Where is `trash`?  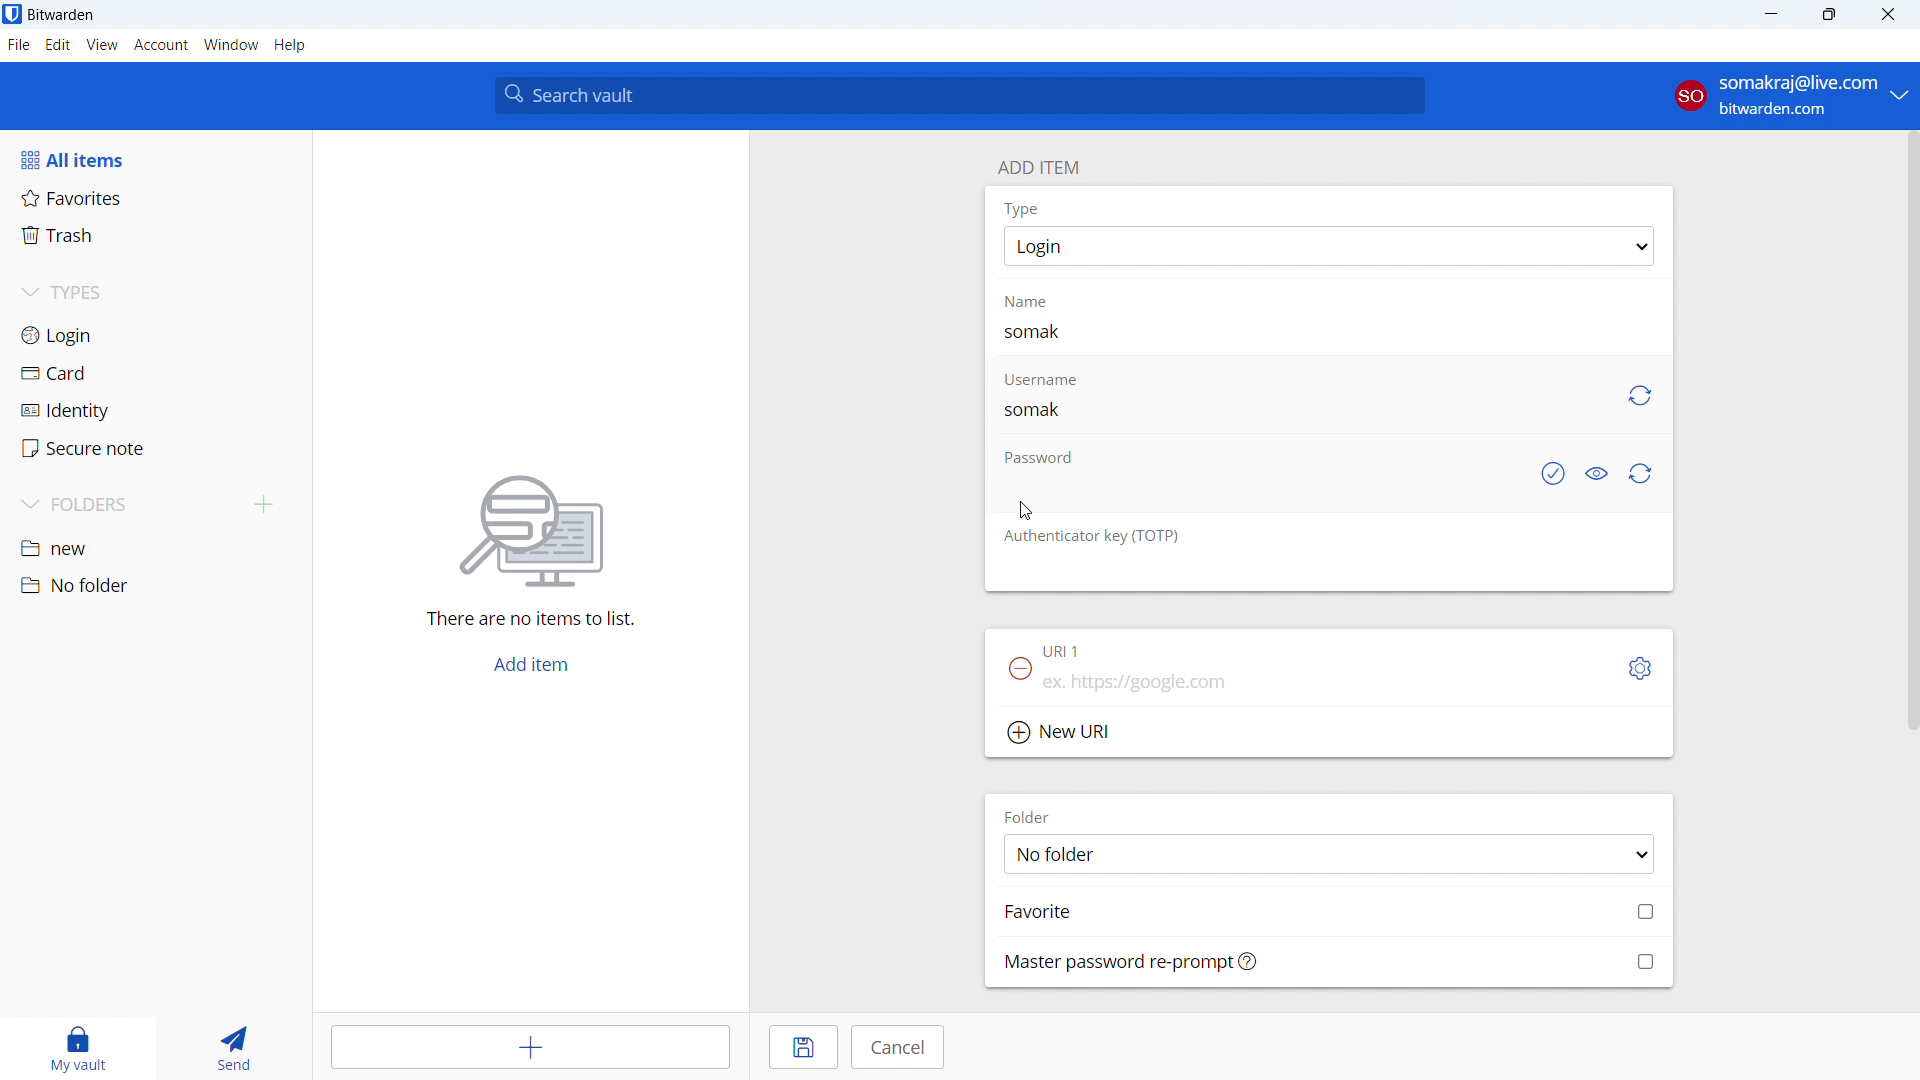 trash is located at coordinates (154, 236).